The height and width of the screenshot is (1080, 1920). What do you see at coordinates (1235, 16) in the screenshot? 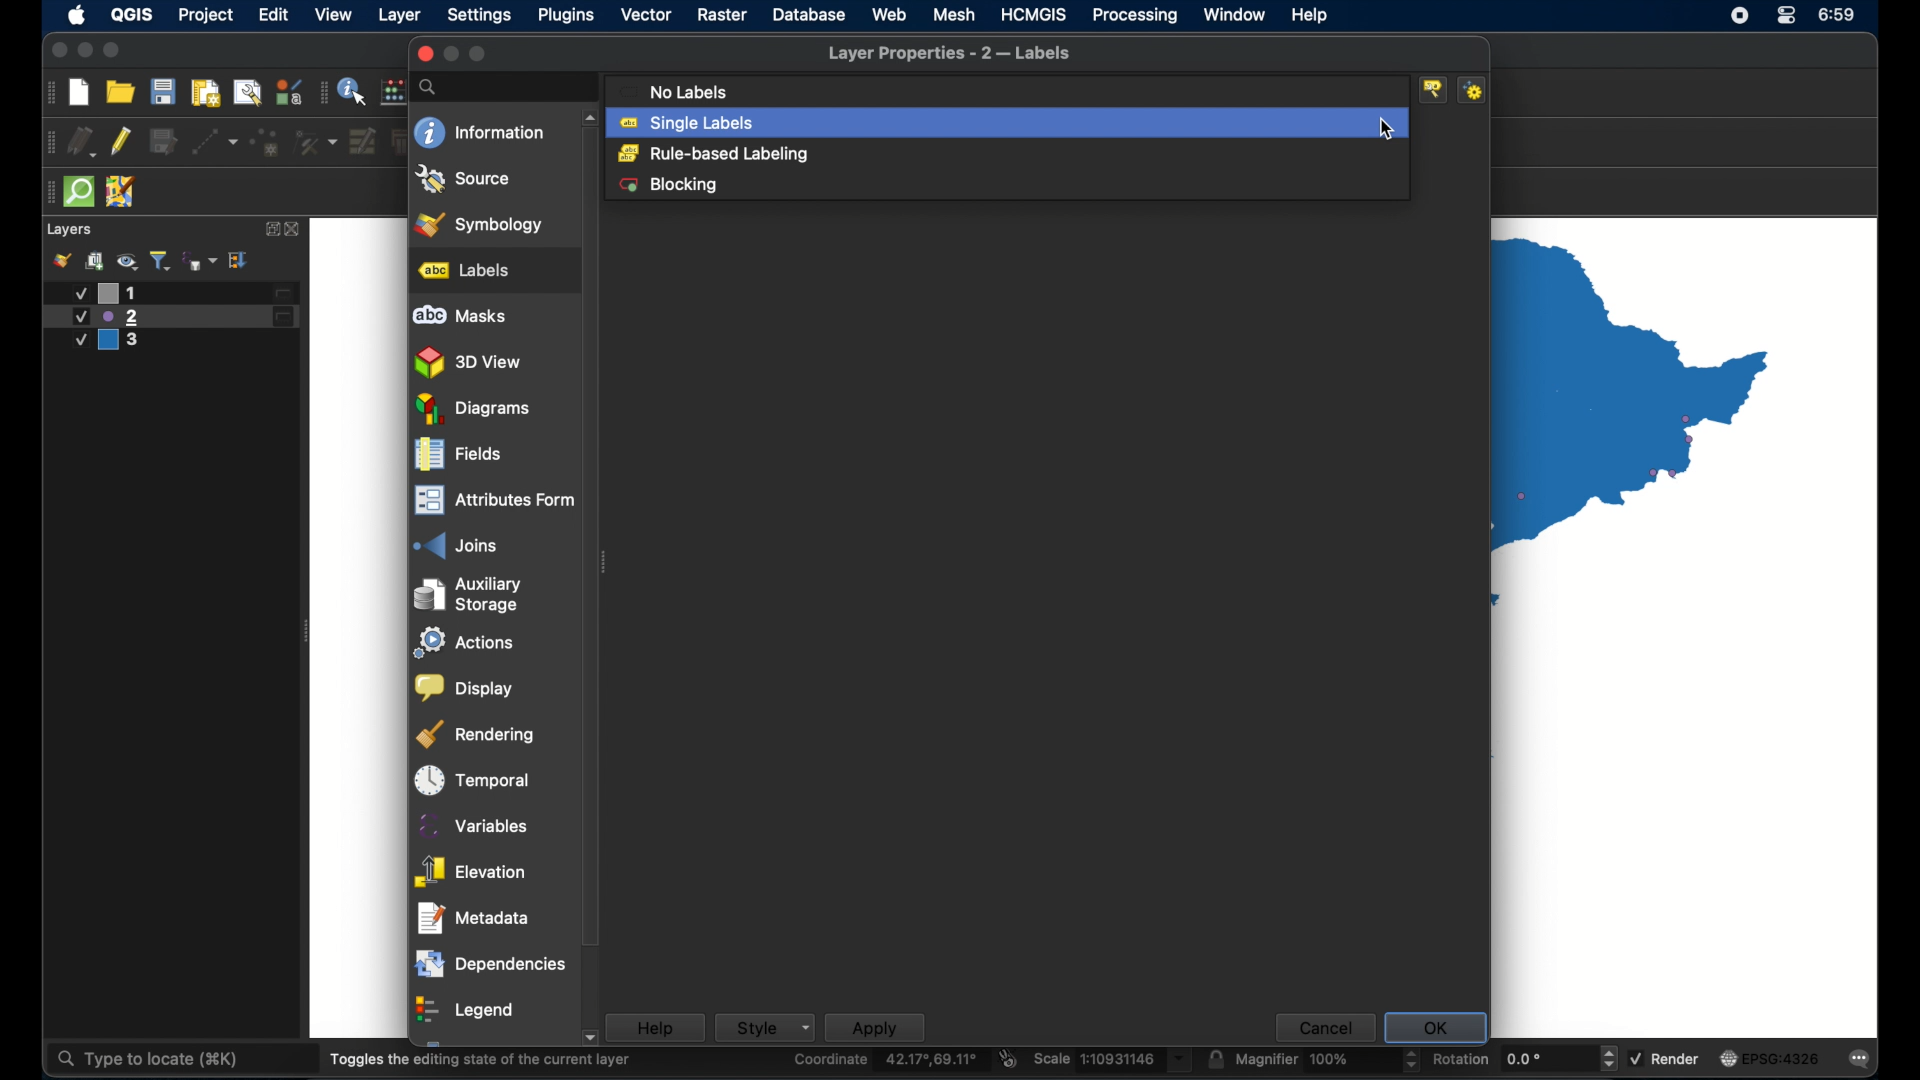
I see `window` at bounding box center [1235, 16].